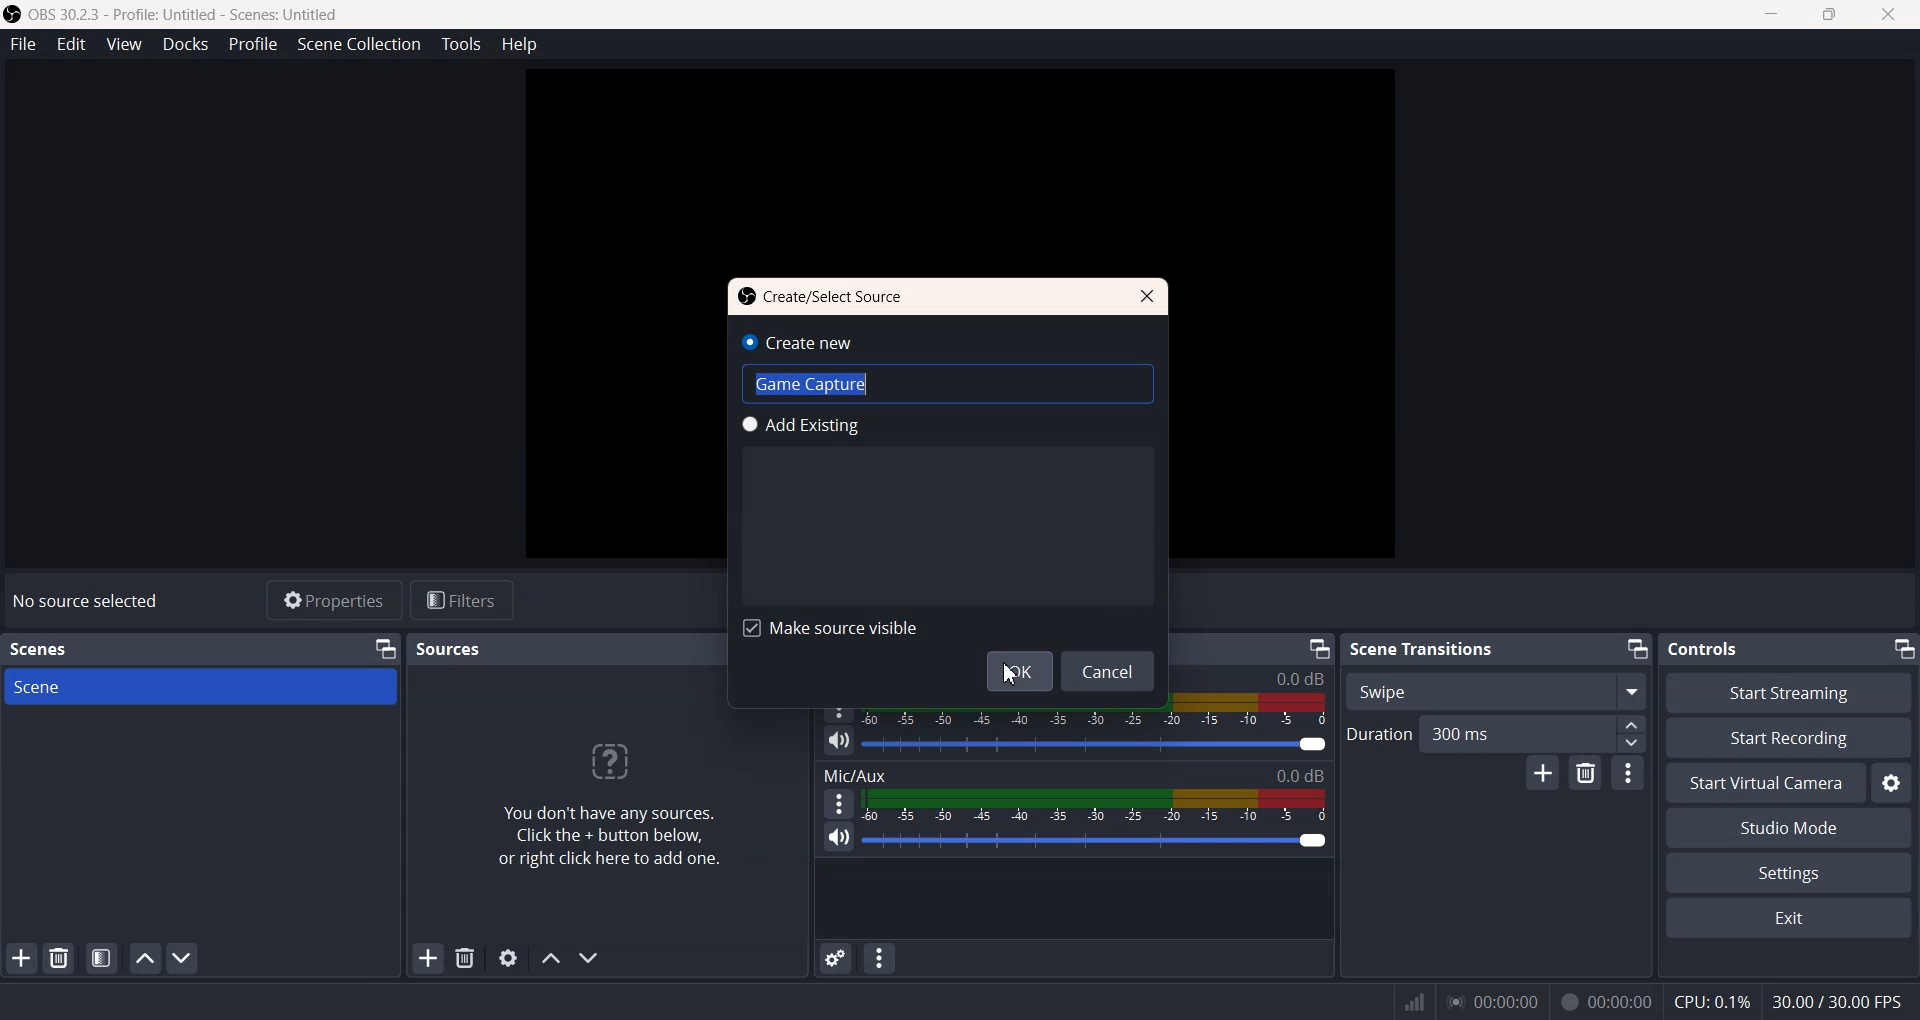 Image resolution: width=1920 pixels, height=1020 pixels. What do you see at coordinates (1768, 15) in the screenshot?
I see `Minimize` at bounding box center [1768, 15].